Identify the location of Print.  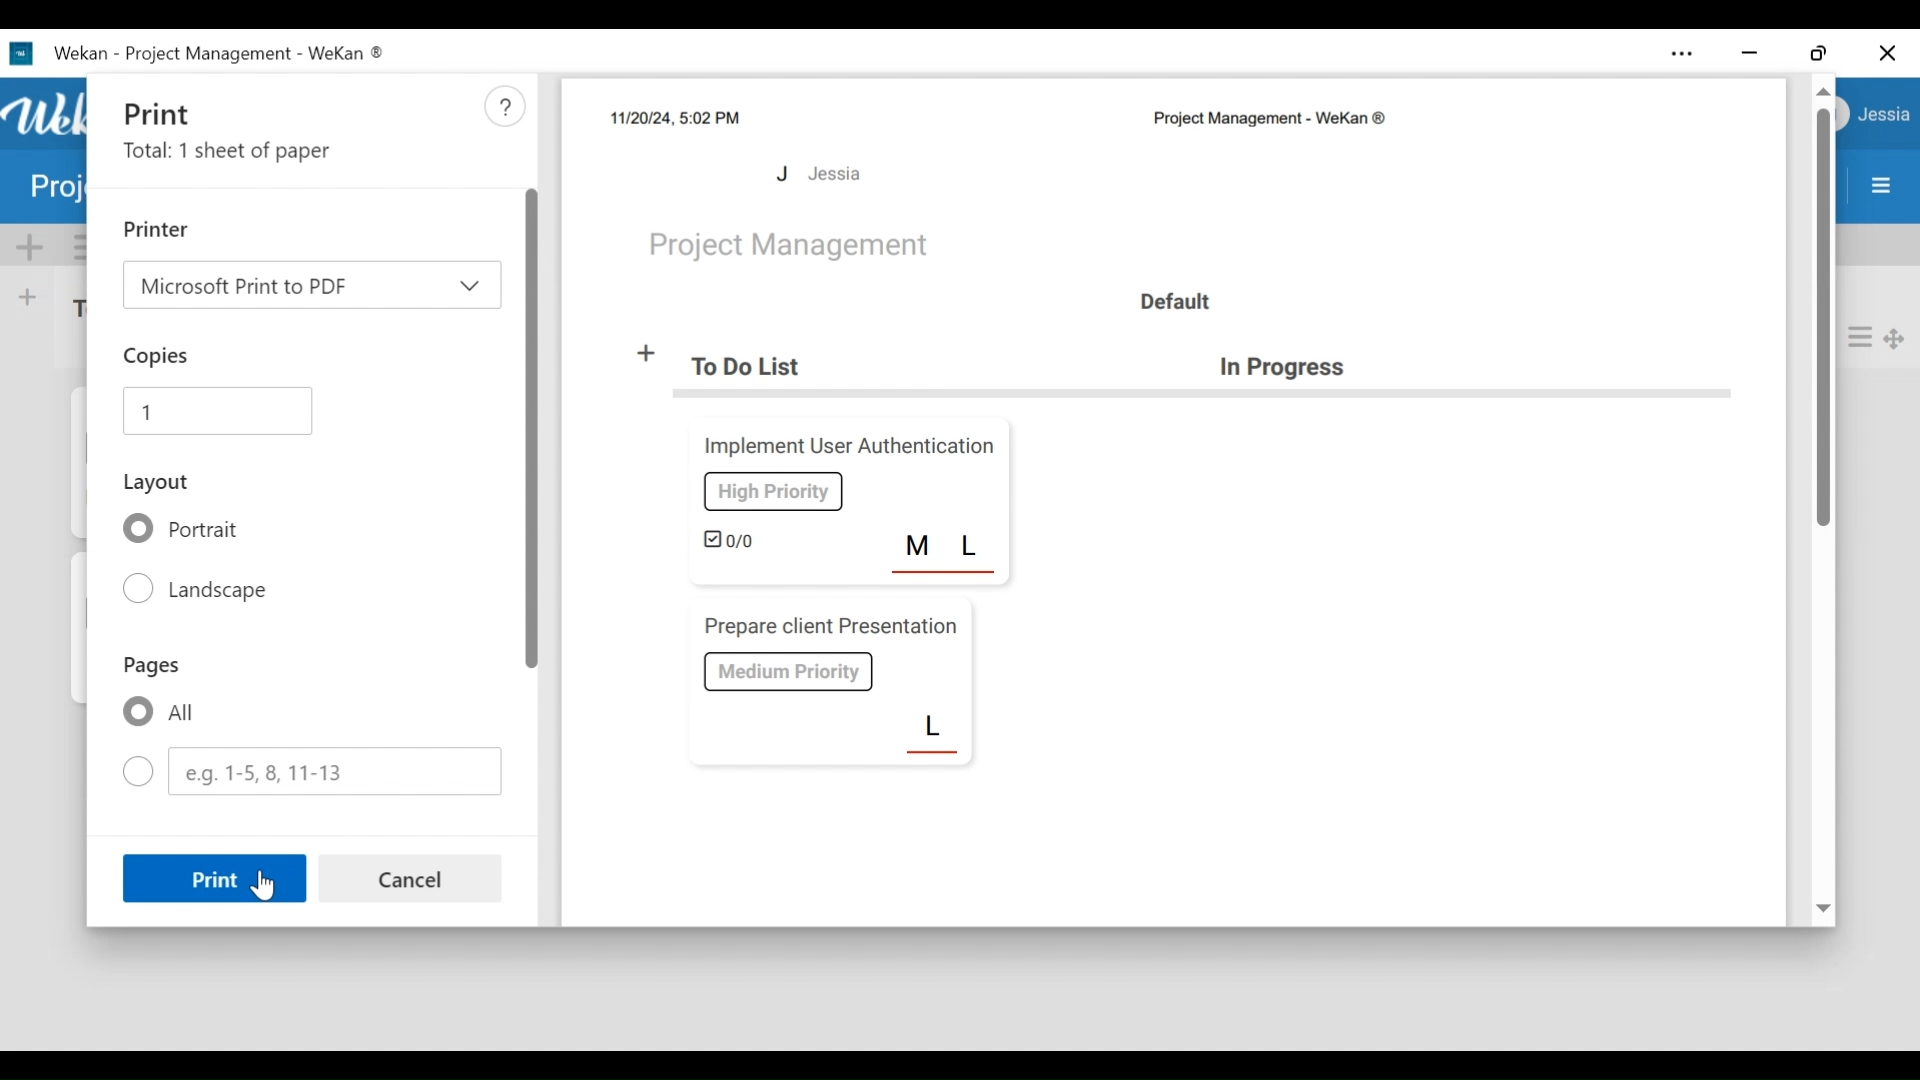
(213, 877).